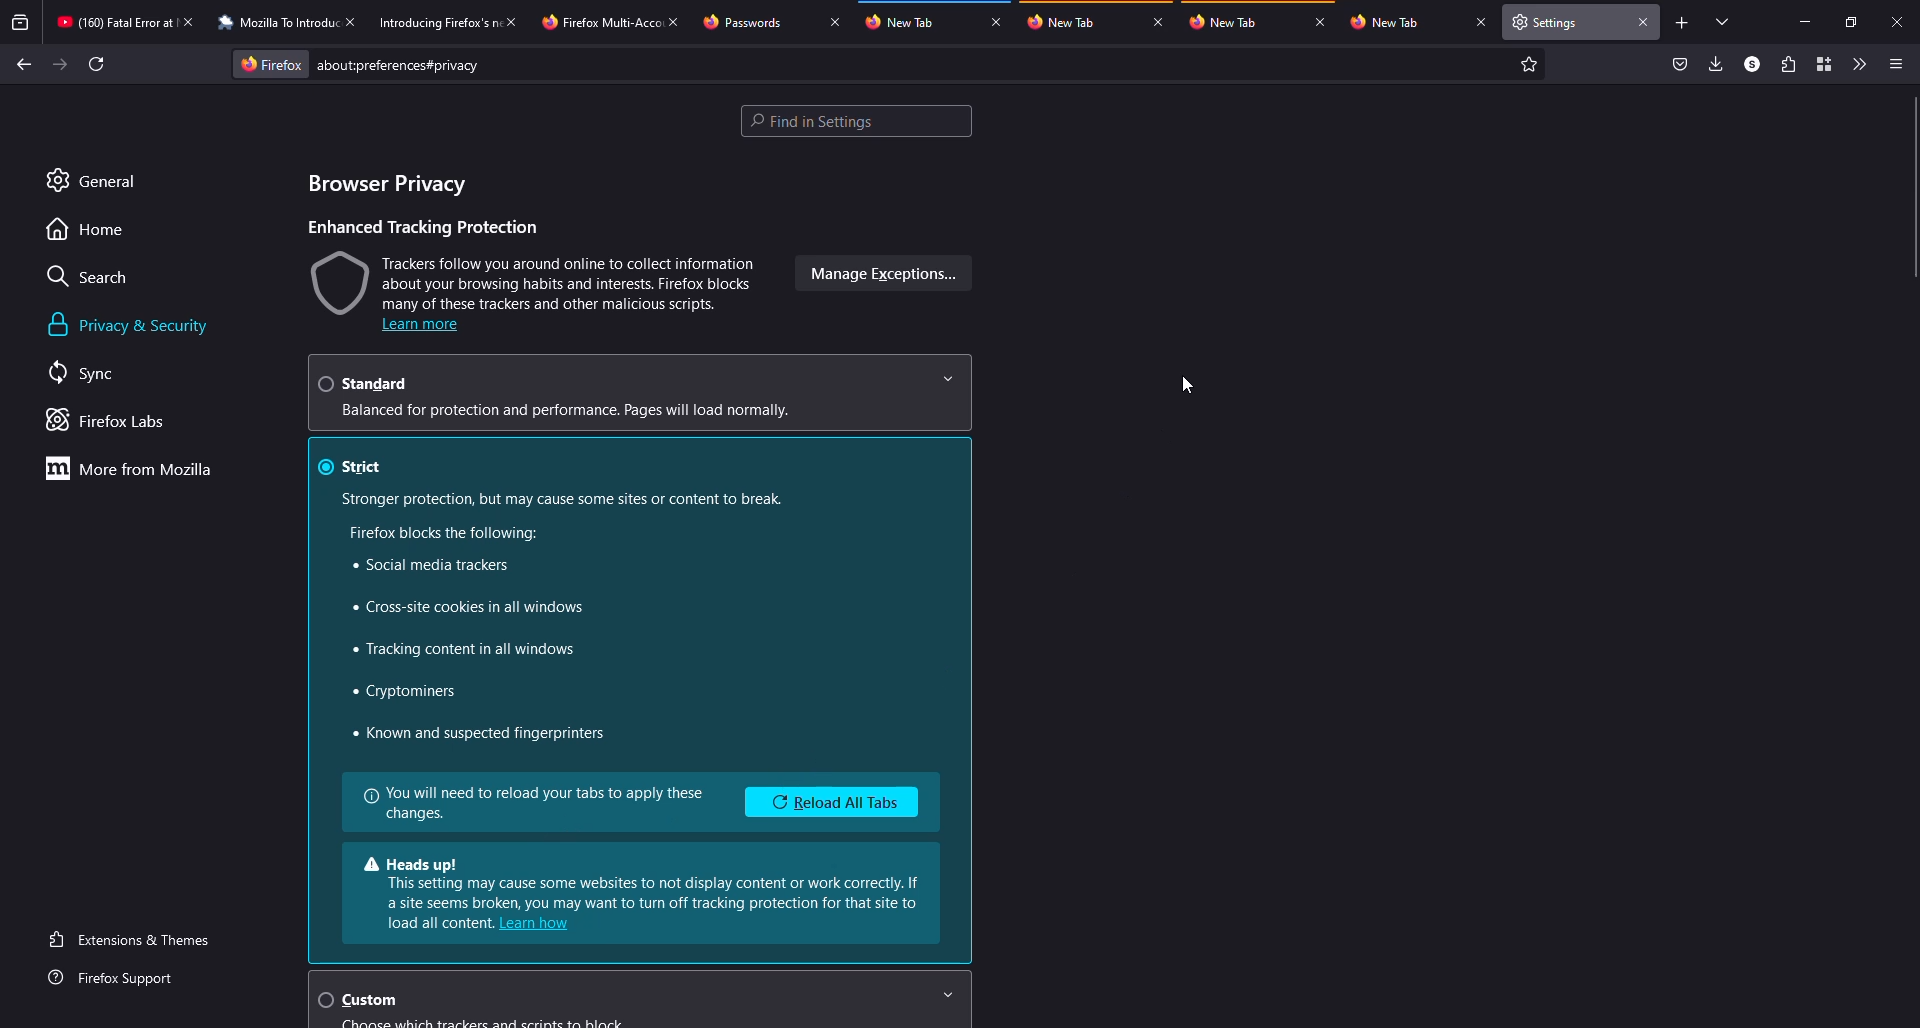  I want to click on cryptominers, so click(407, 691).